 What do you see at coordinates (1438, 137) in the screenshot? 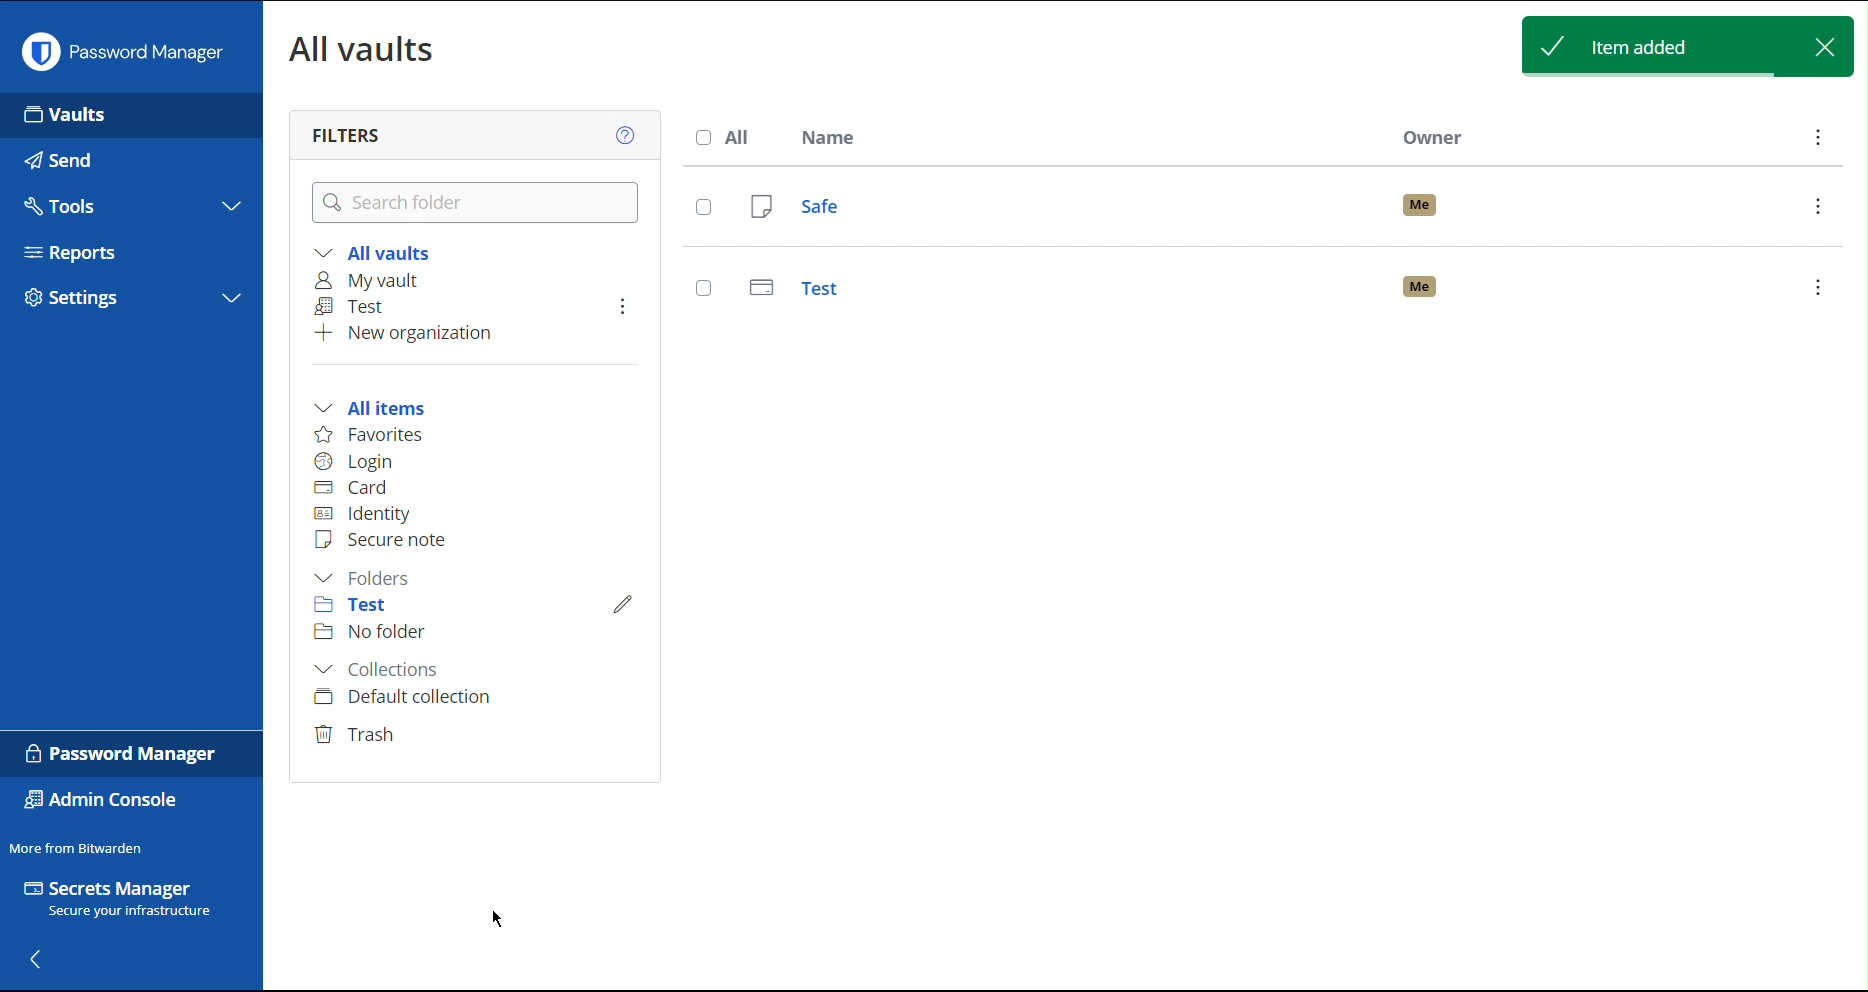
I see `Owner` at bounding box center [1438, 137].